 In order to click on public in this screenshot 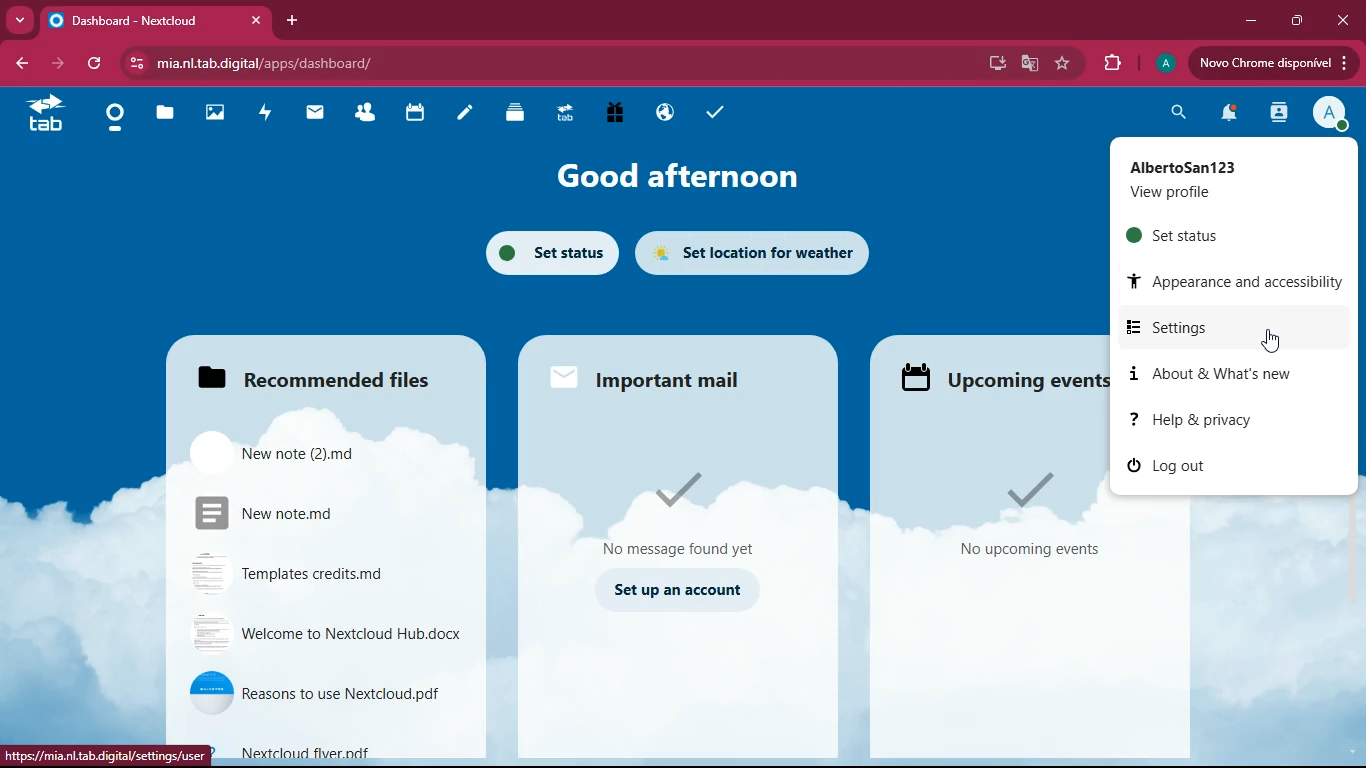, I will do `click(668, 112)`.